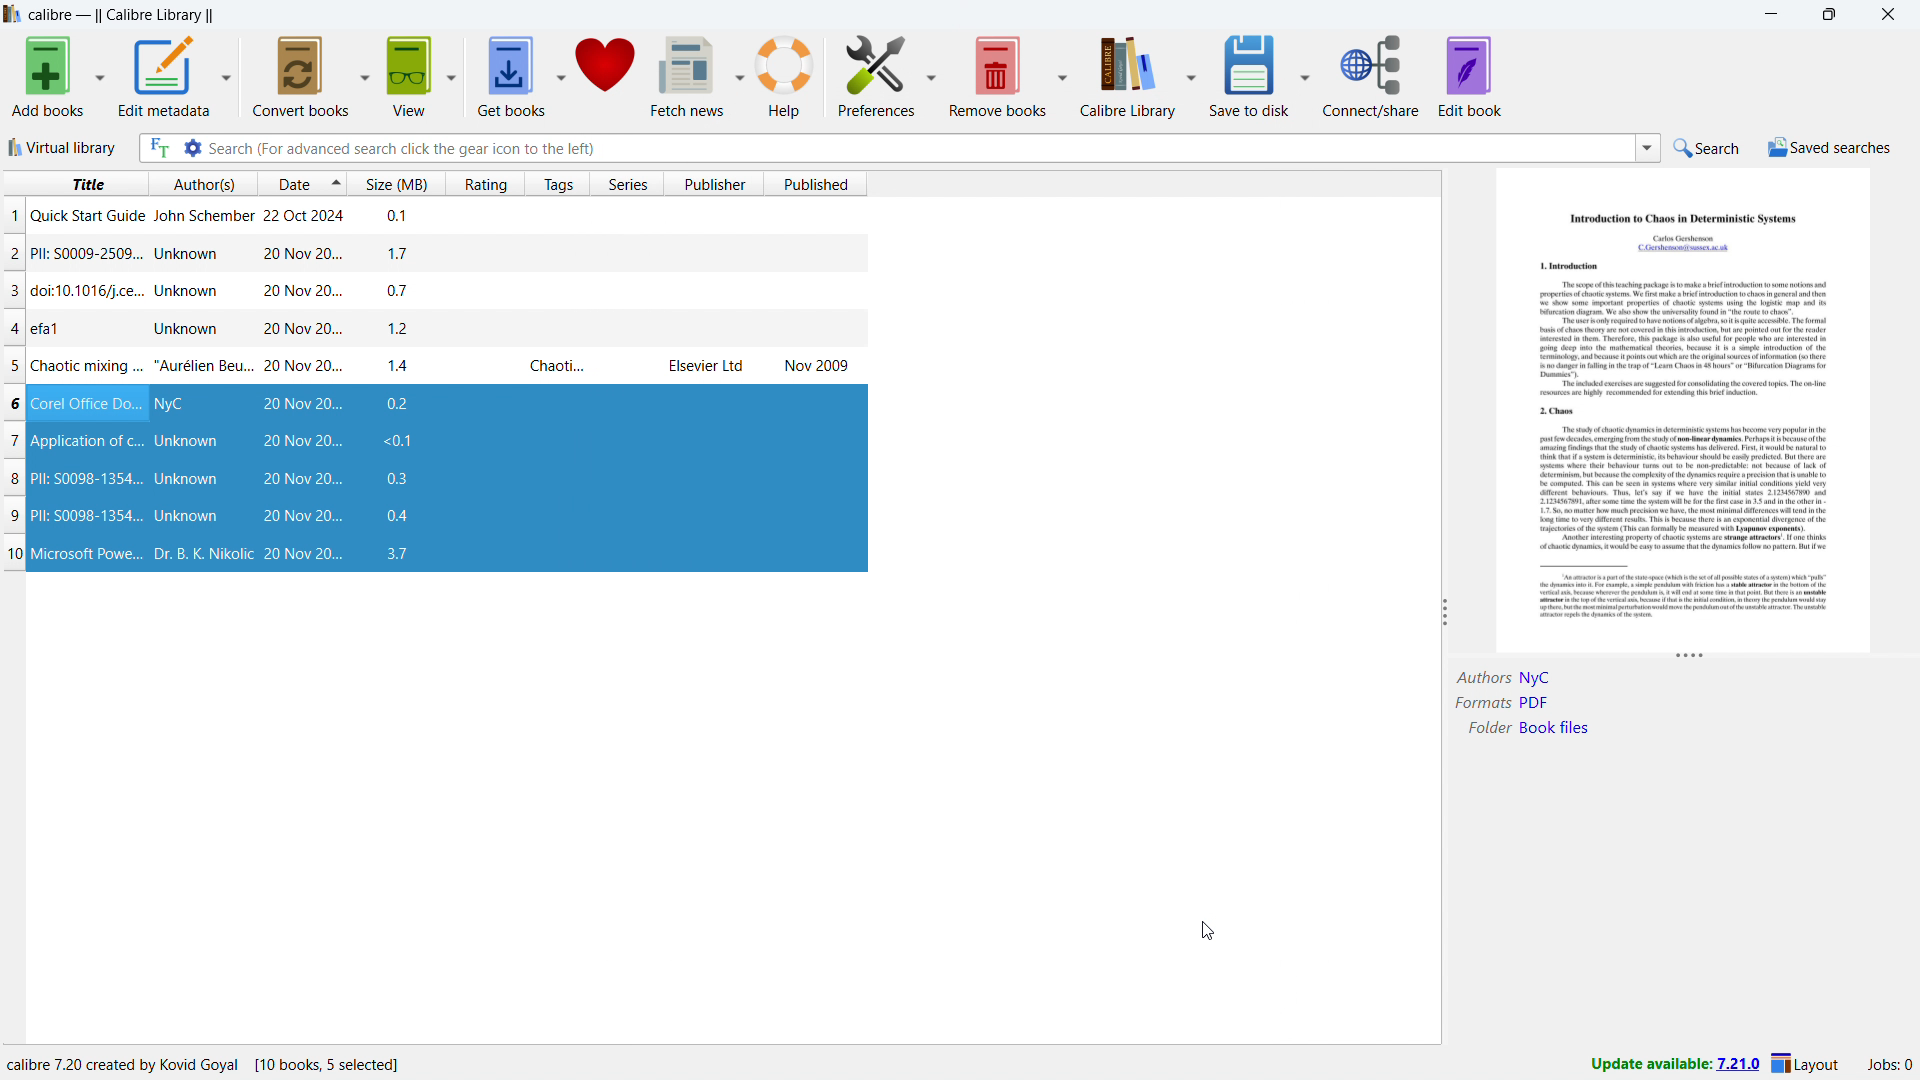 The height and width of the screenshot is (1080, 1920). Describe the element at coordinates (122, 15) in the screenshot. I see `title` at that location.